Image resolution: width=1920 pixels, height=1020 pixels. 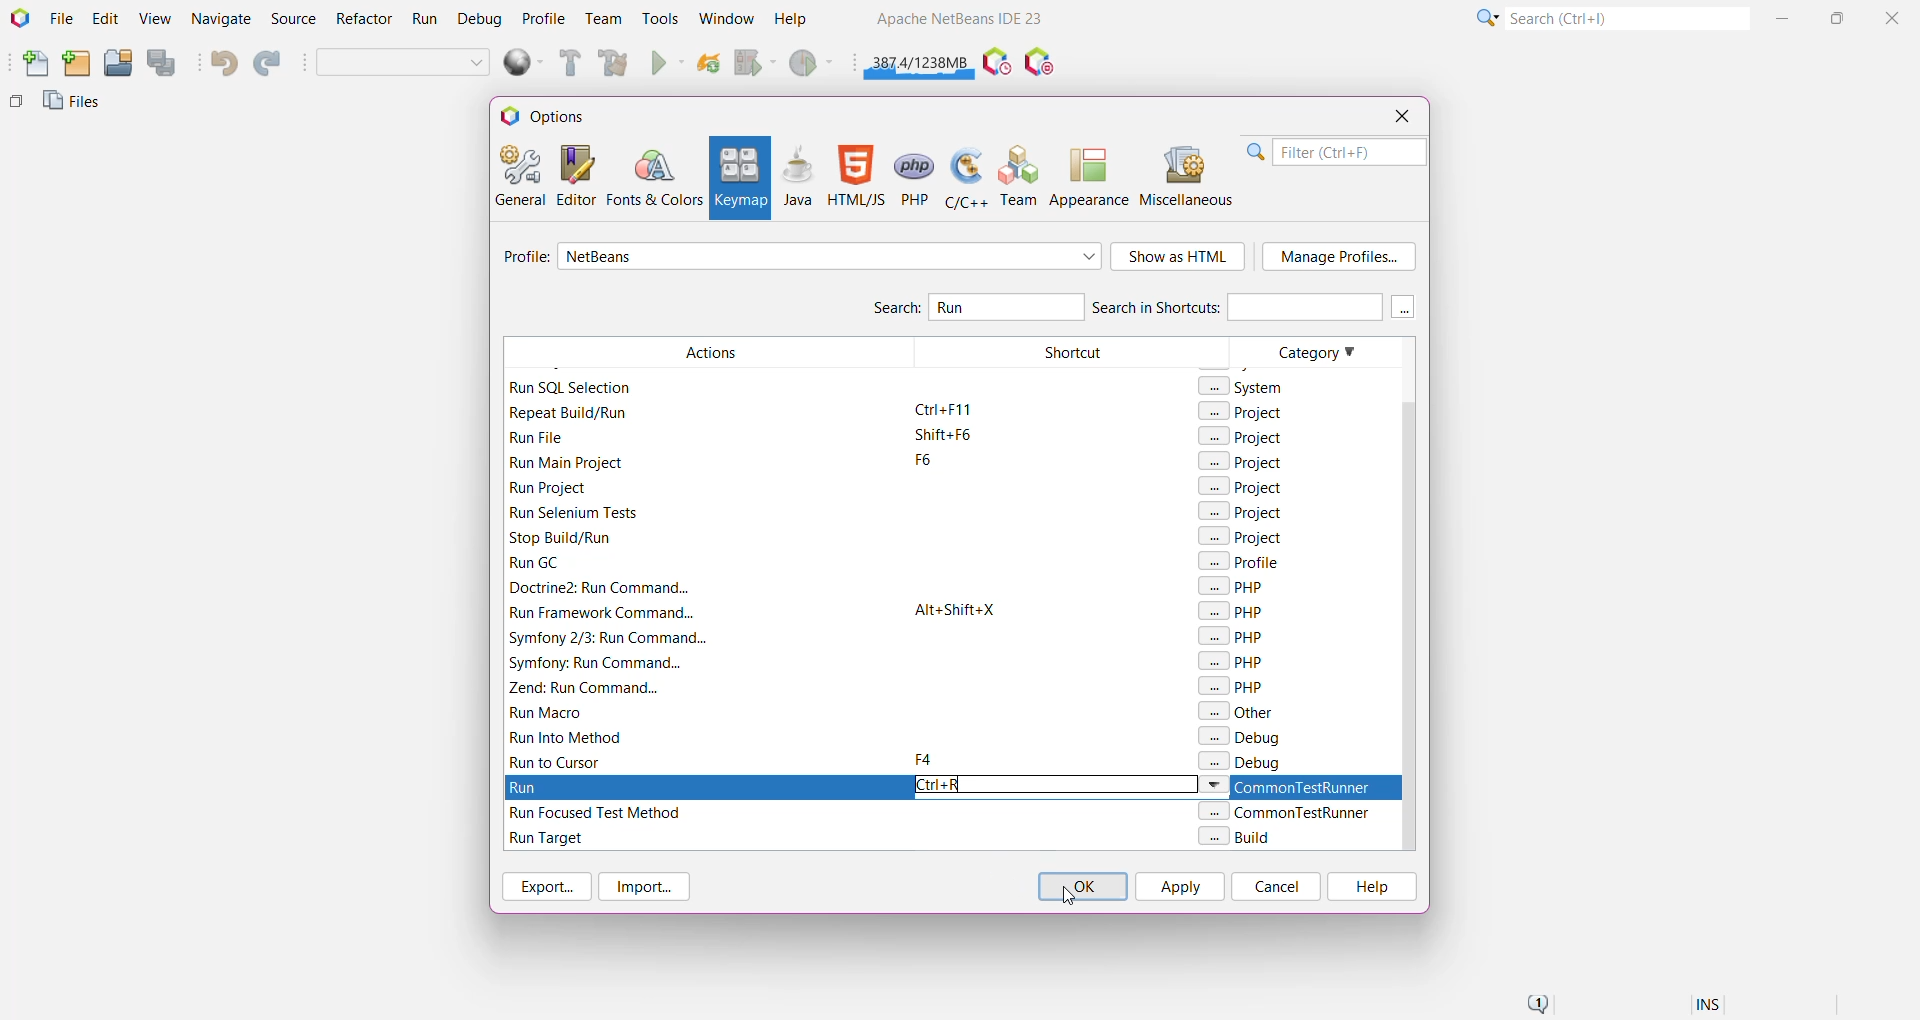 What do you see at coordinates (366, 21) in the screenshot?
I see `Refactor` at bounding box center [366, 21].